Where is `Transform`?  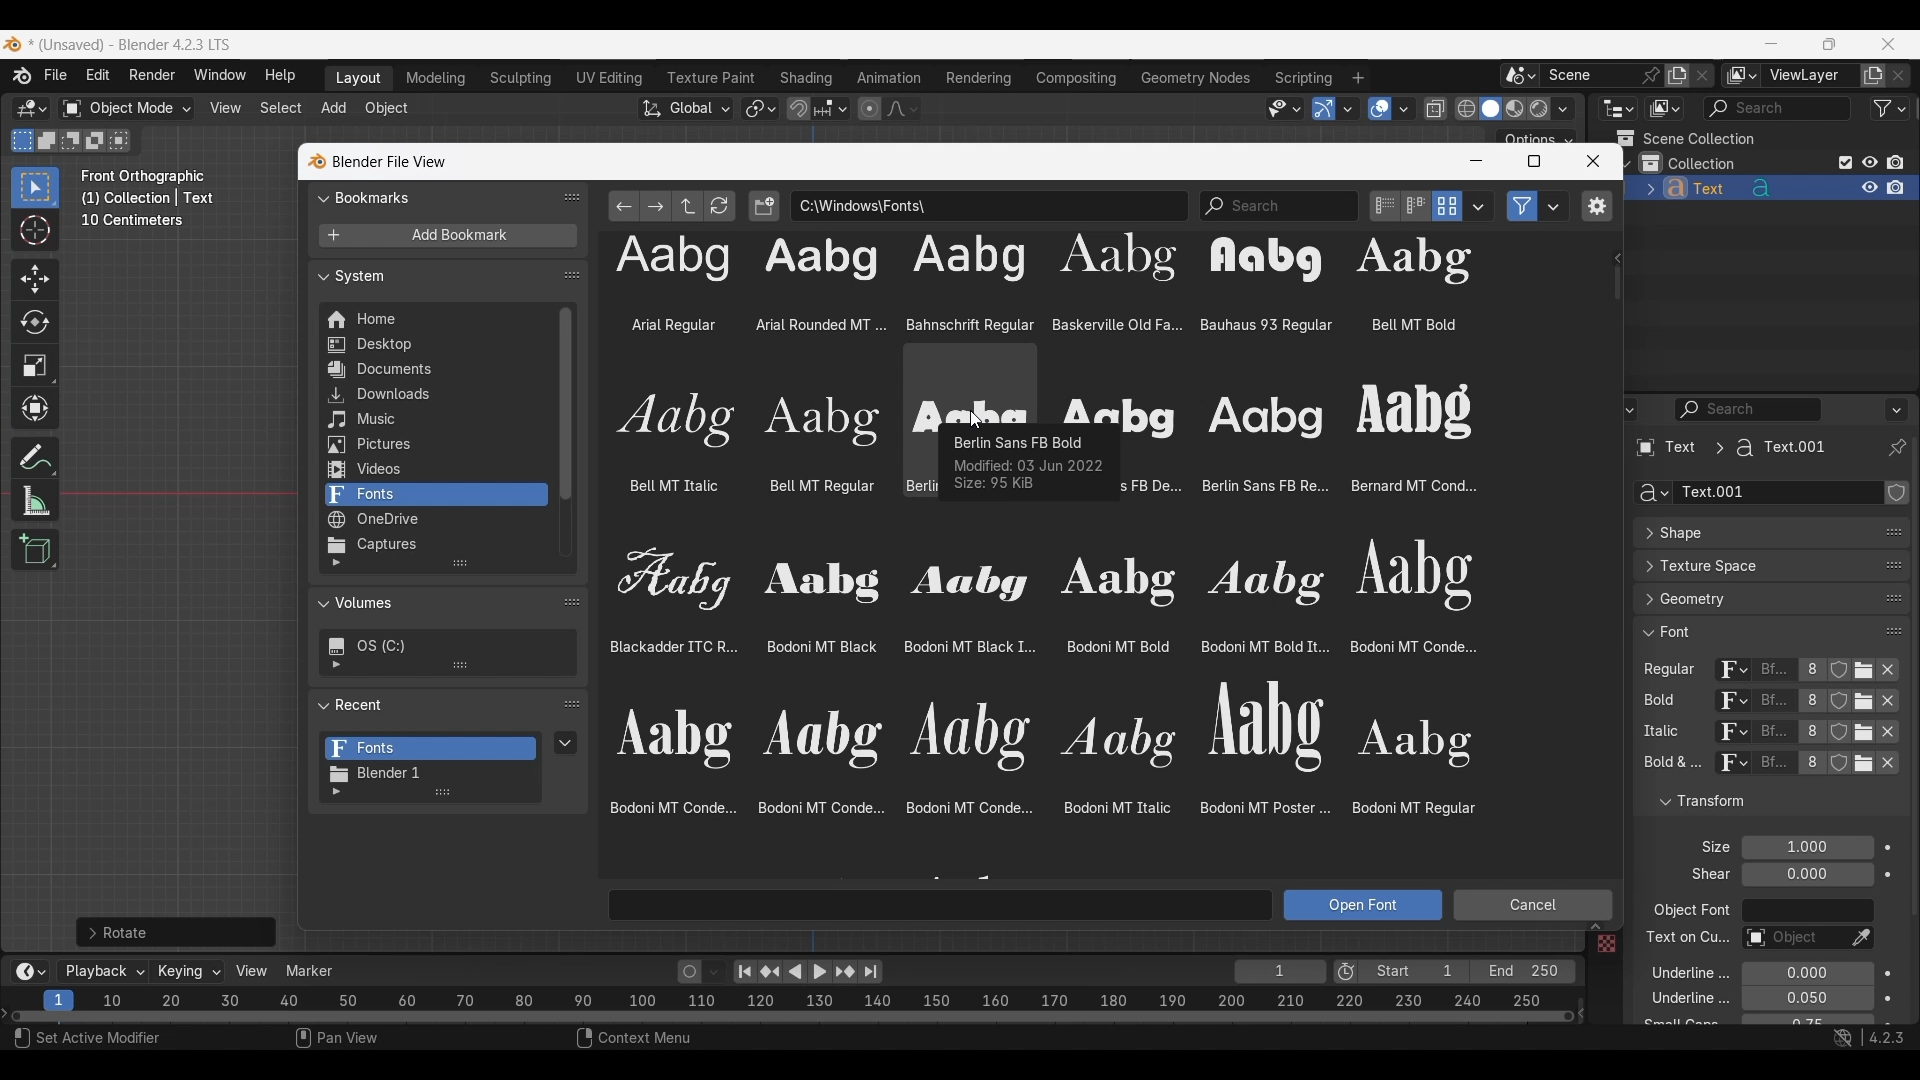 Transform is located at coordinates (34, 410).